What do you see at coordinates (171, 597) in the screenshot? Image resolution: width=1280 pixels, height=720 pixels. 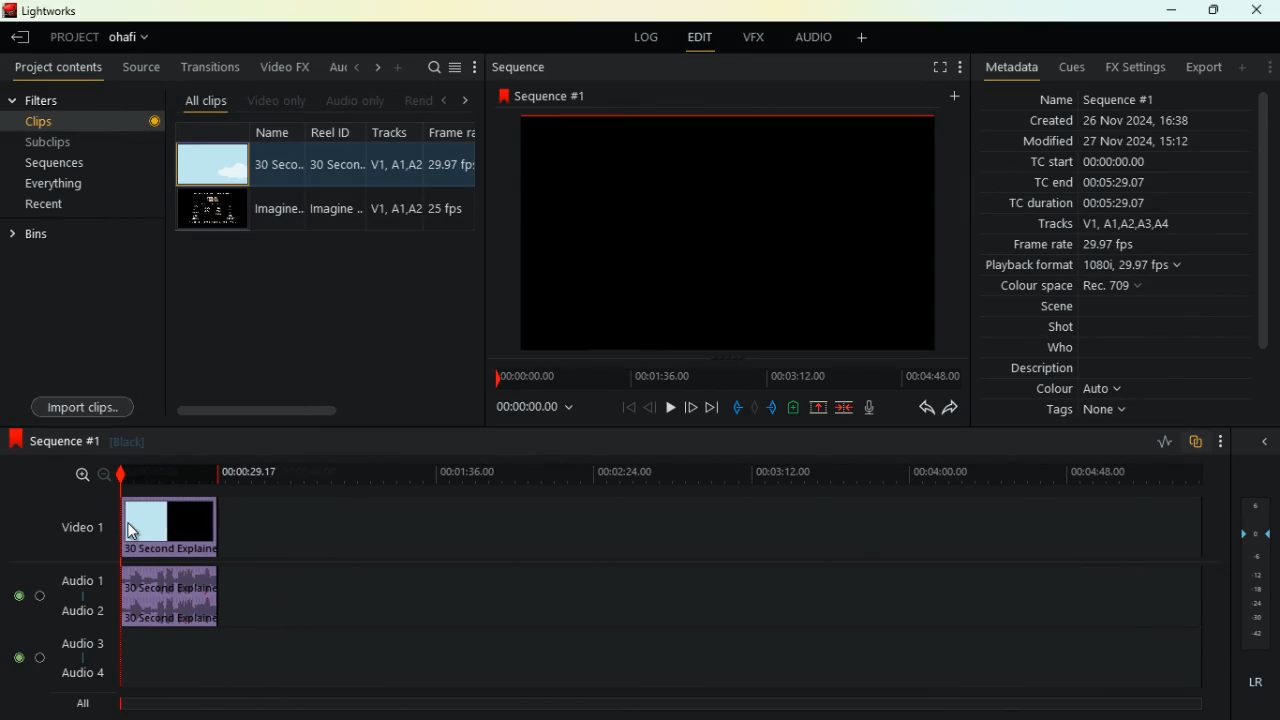 I see `audio clip added to timeline` at bounding box center [171, 597].